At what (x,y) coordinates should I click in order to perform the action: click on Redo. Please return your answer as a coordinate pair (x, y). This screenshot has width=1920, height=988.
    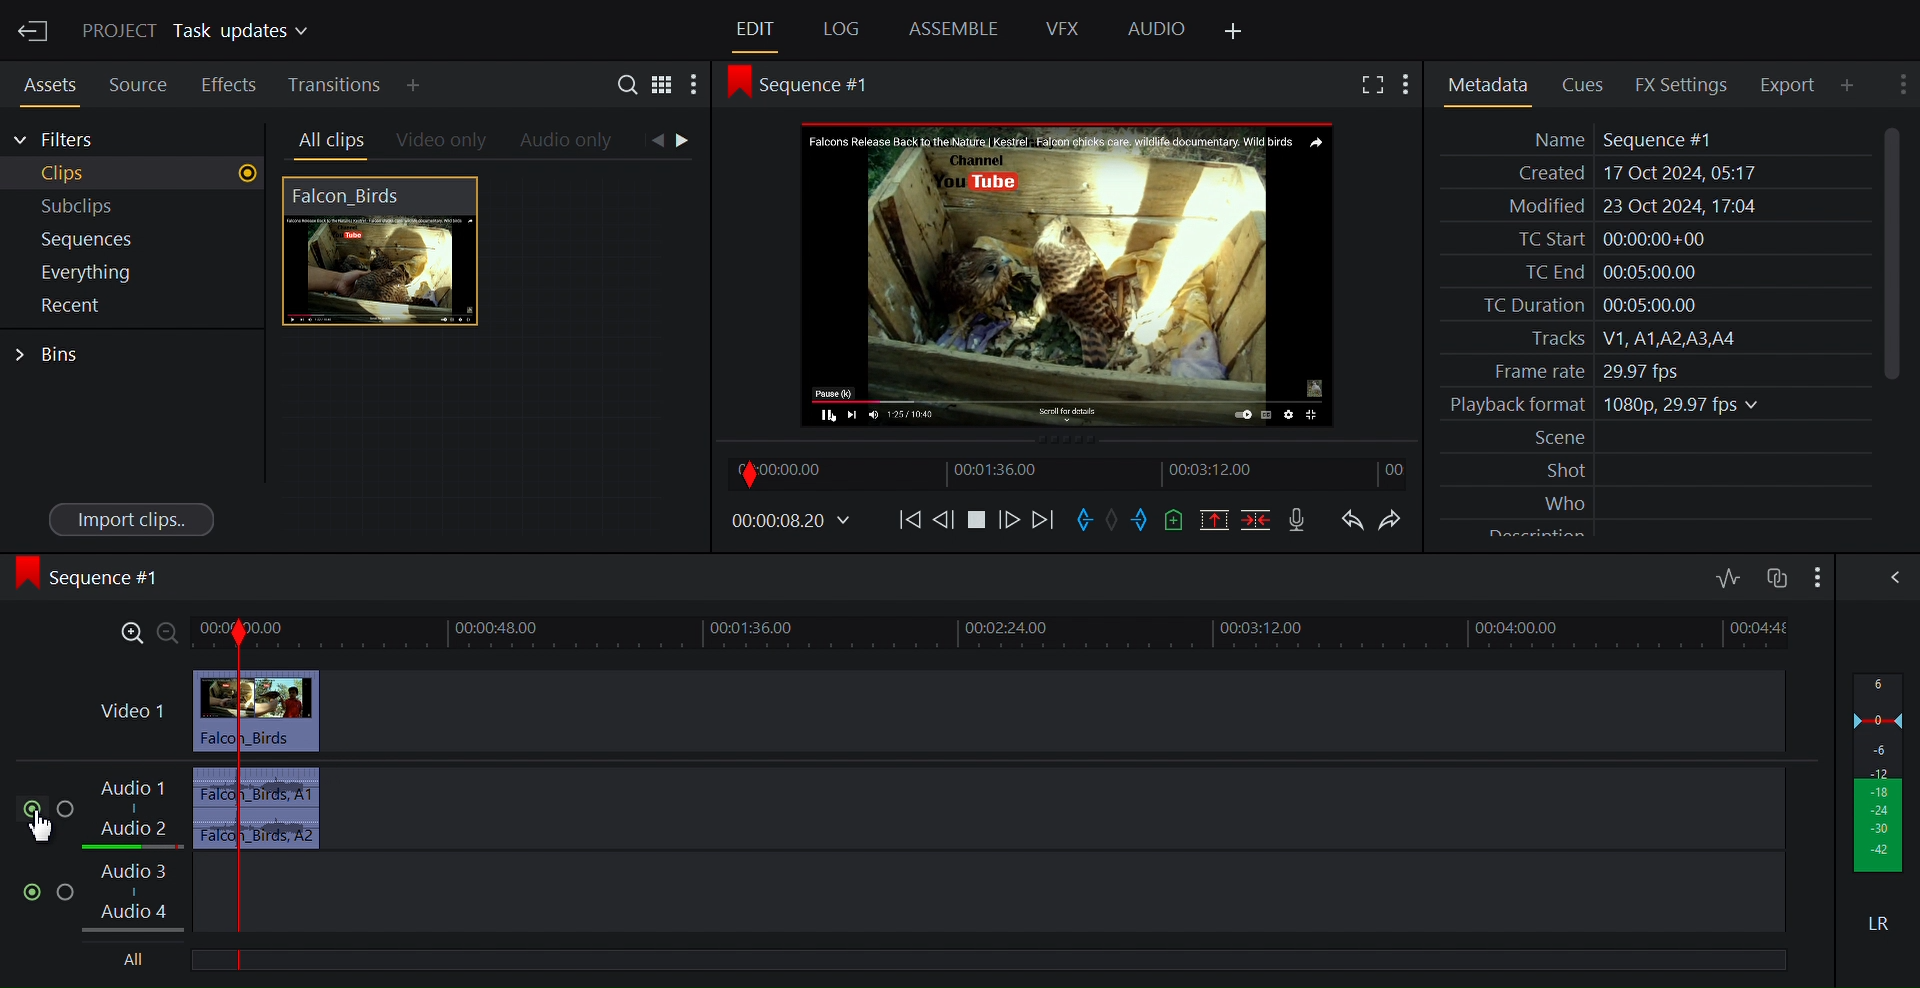
    Looking at the image, I should click on (1397, 520).